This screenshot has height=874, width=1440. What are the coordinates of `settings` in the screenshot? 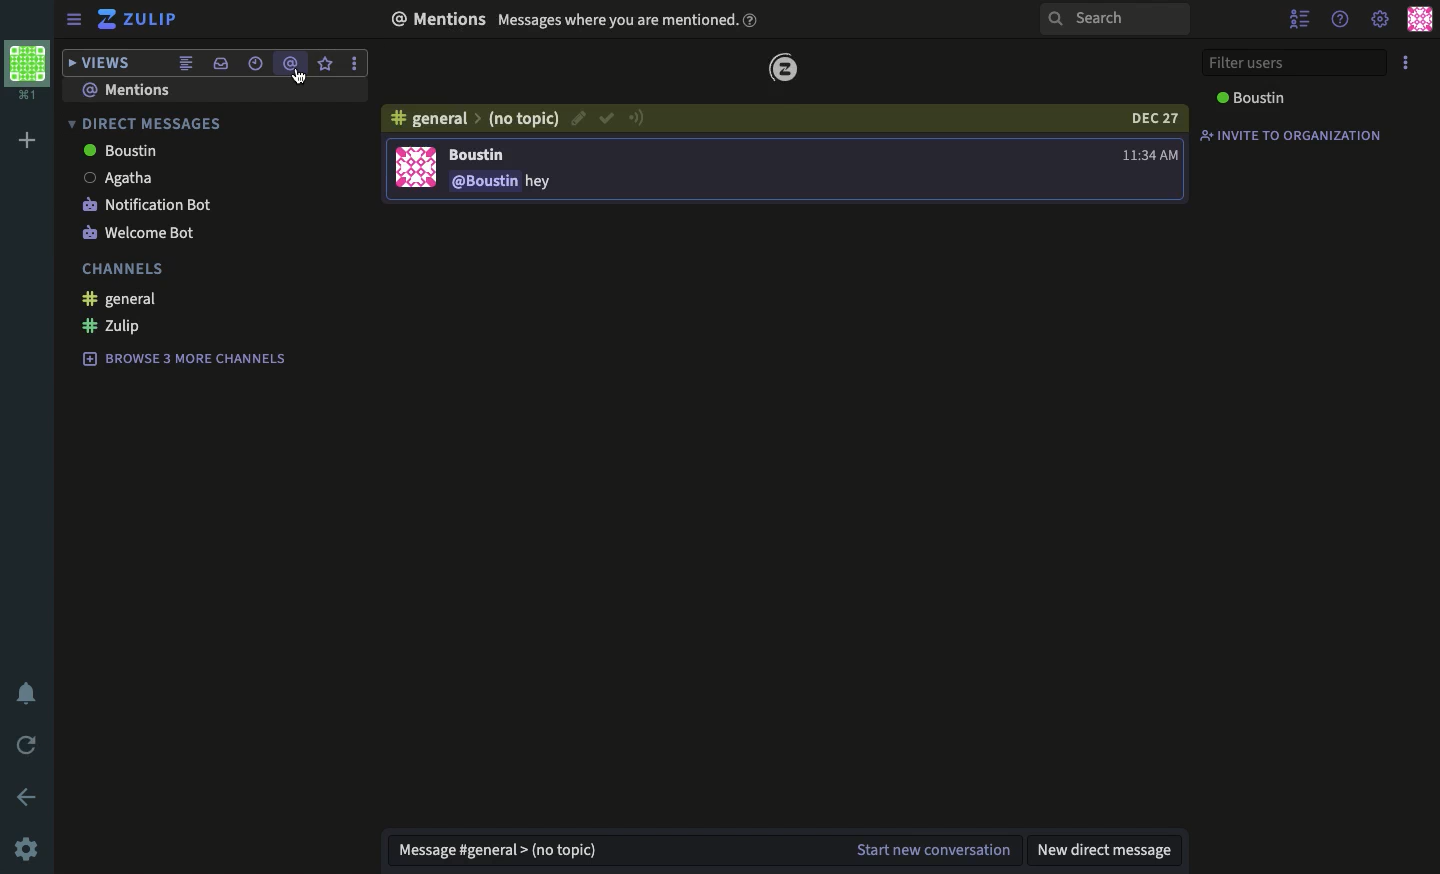 It's located at (1379, 20).